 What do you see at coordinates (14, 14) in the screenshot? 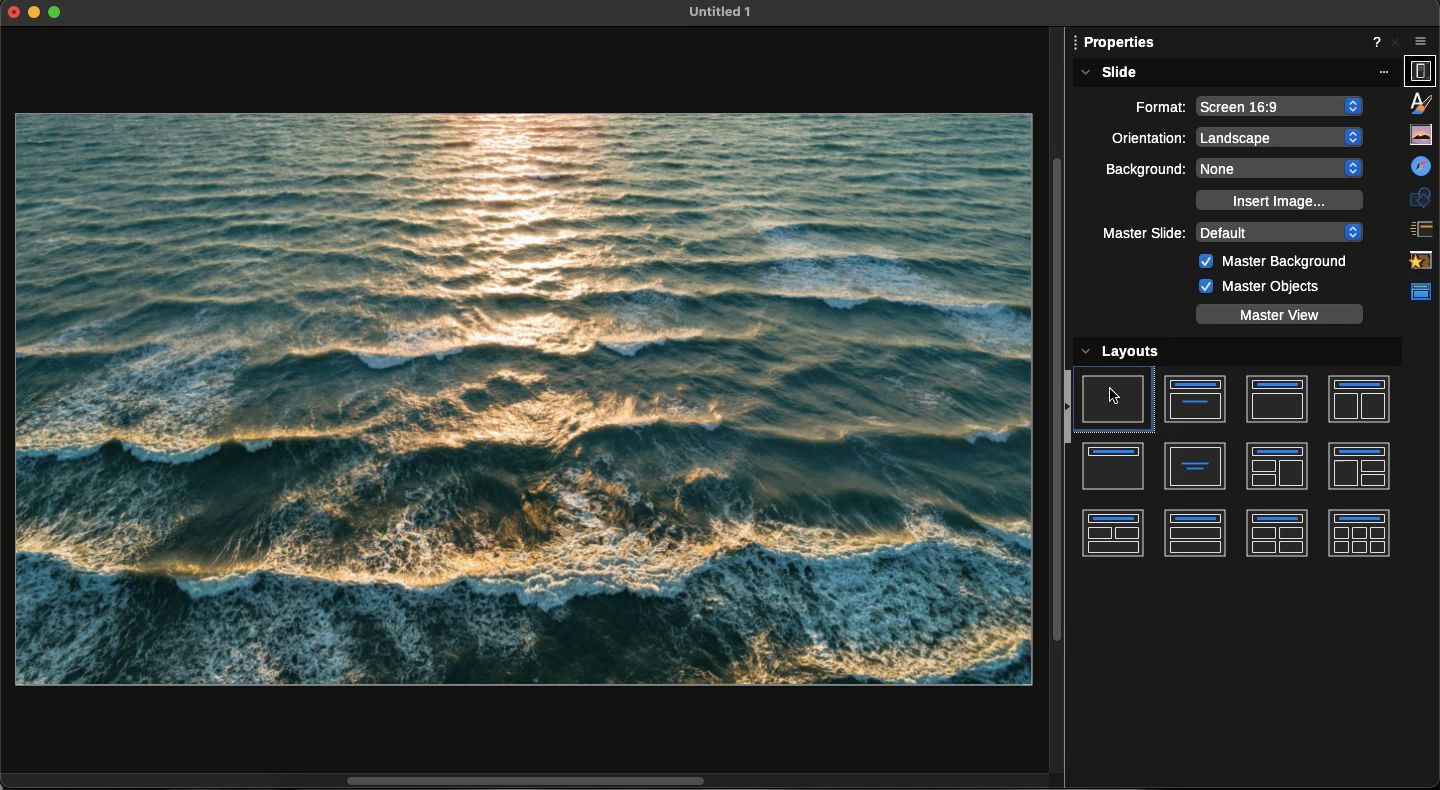
I see `Close` at bounding box center [14, 14].